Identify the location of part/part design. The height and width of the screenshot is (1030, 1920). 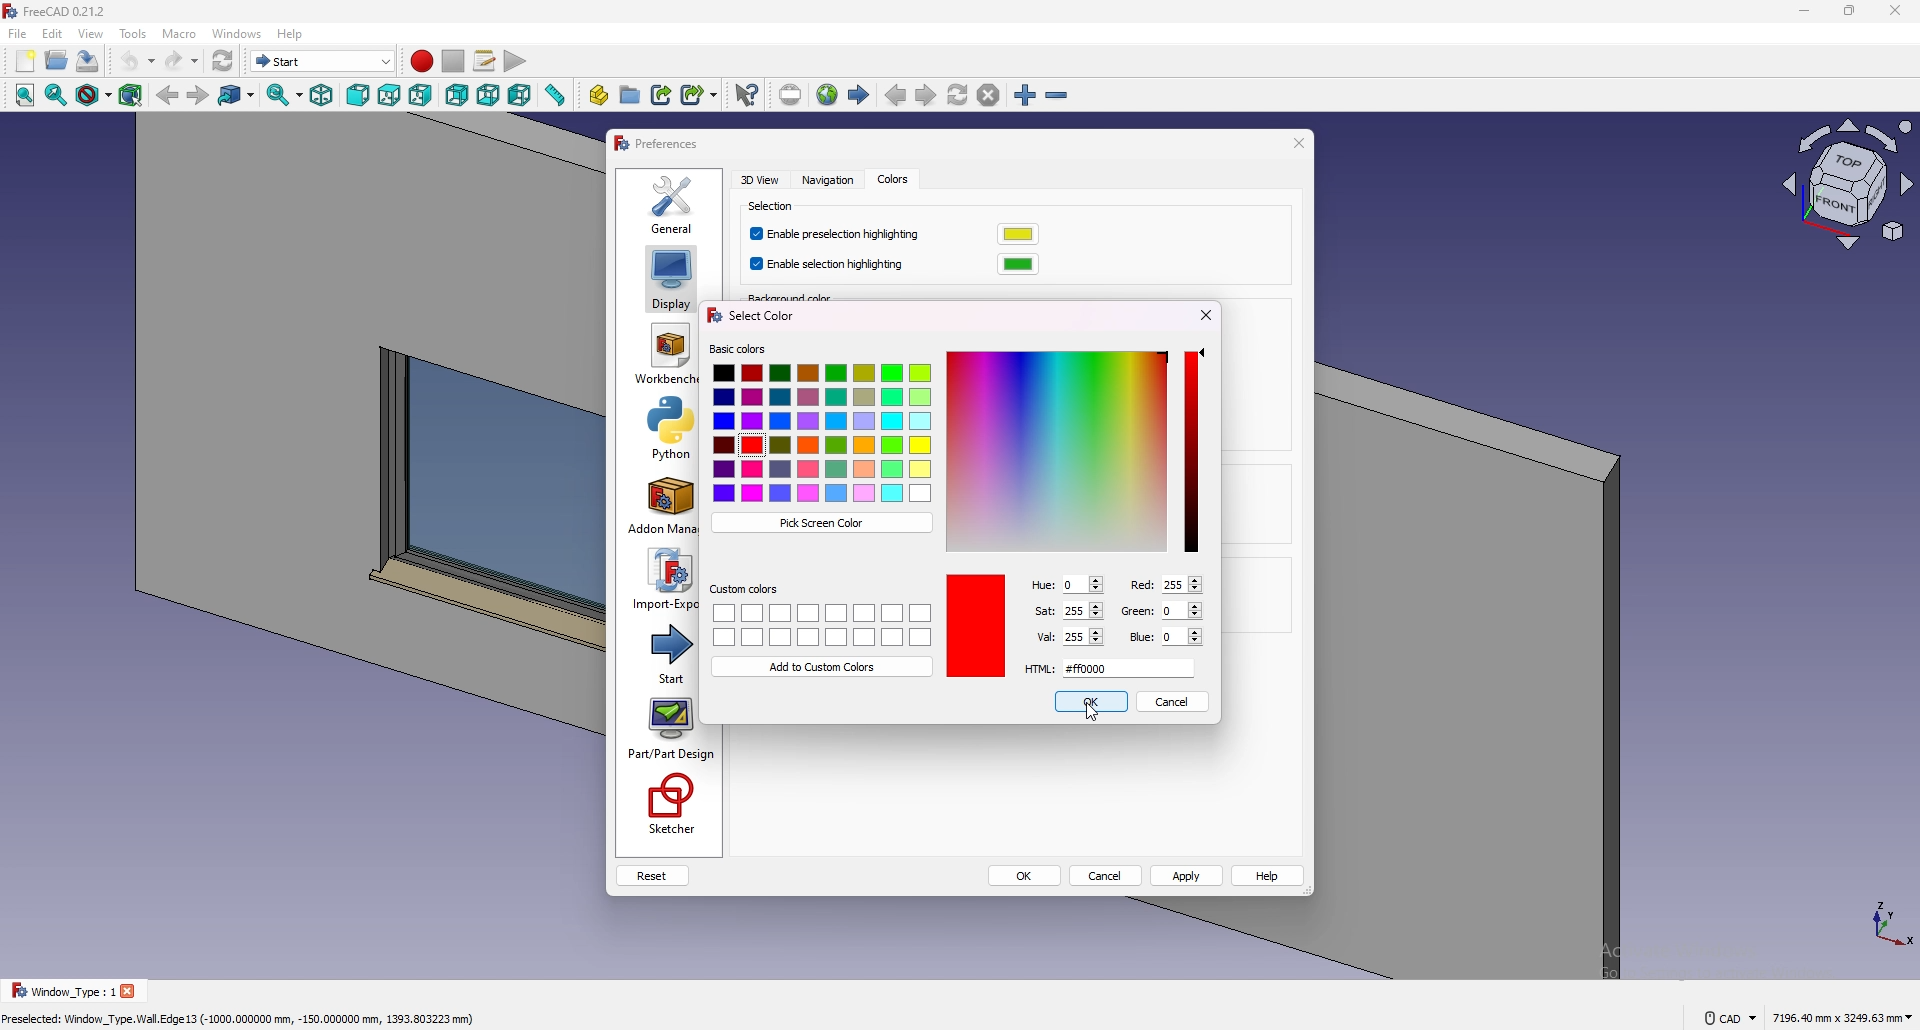
(672, 729).